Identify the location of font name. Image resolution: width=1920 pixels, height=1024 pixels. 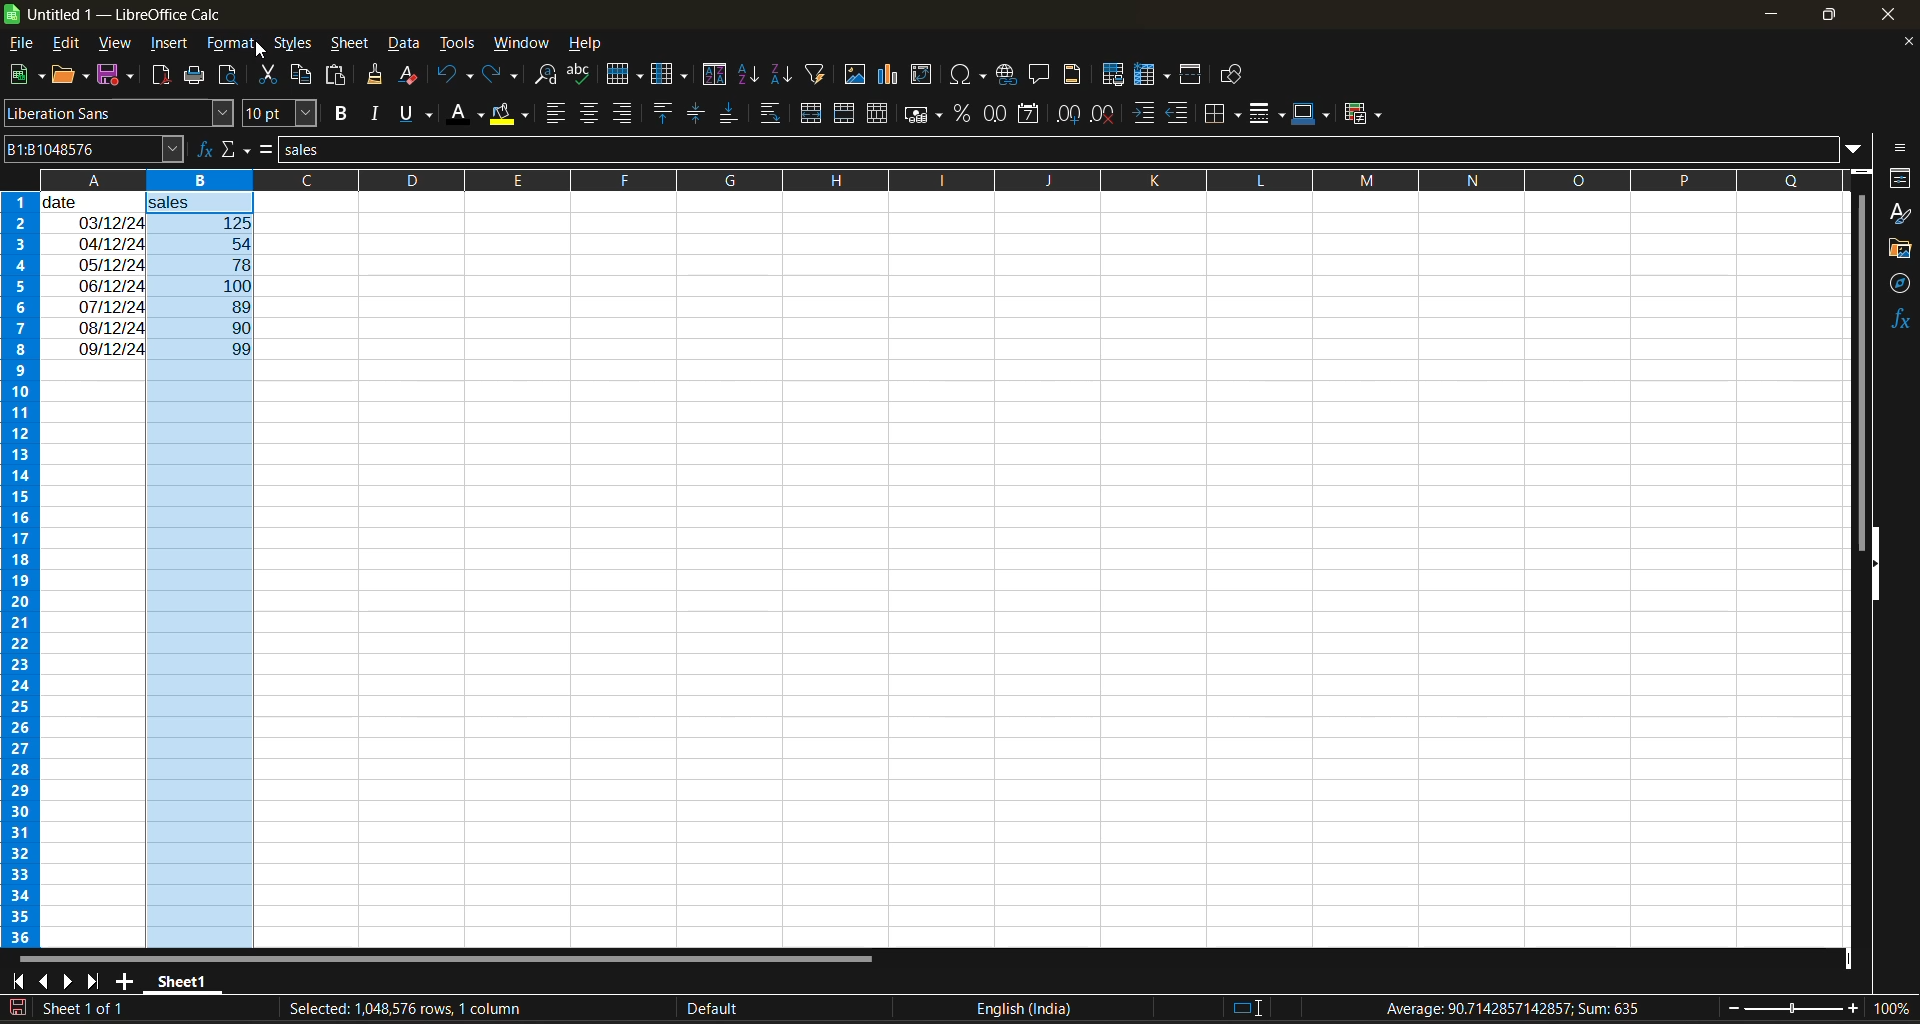
(118, 113).